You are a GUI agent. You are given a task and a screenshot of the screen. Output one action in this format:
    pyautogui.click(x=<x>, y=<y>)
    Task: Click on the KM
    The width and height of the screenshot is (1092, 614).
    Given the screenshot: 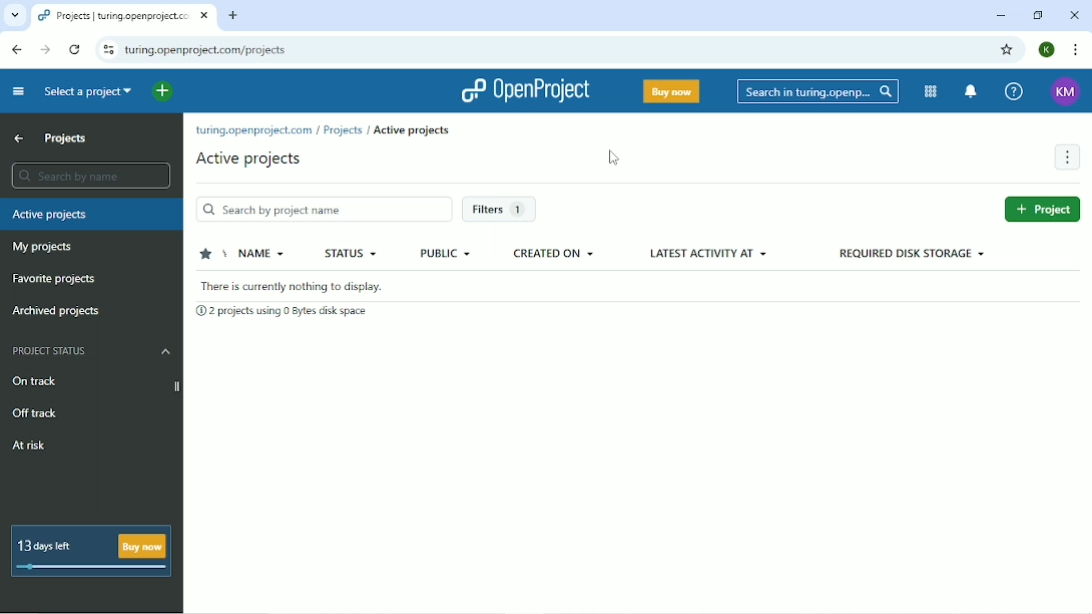 What is the action you would take?
    pyautogui.click(x=1065, y=92)
    